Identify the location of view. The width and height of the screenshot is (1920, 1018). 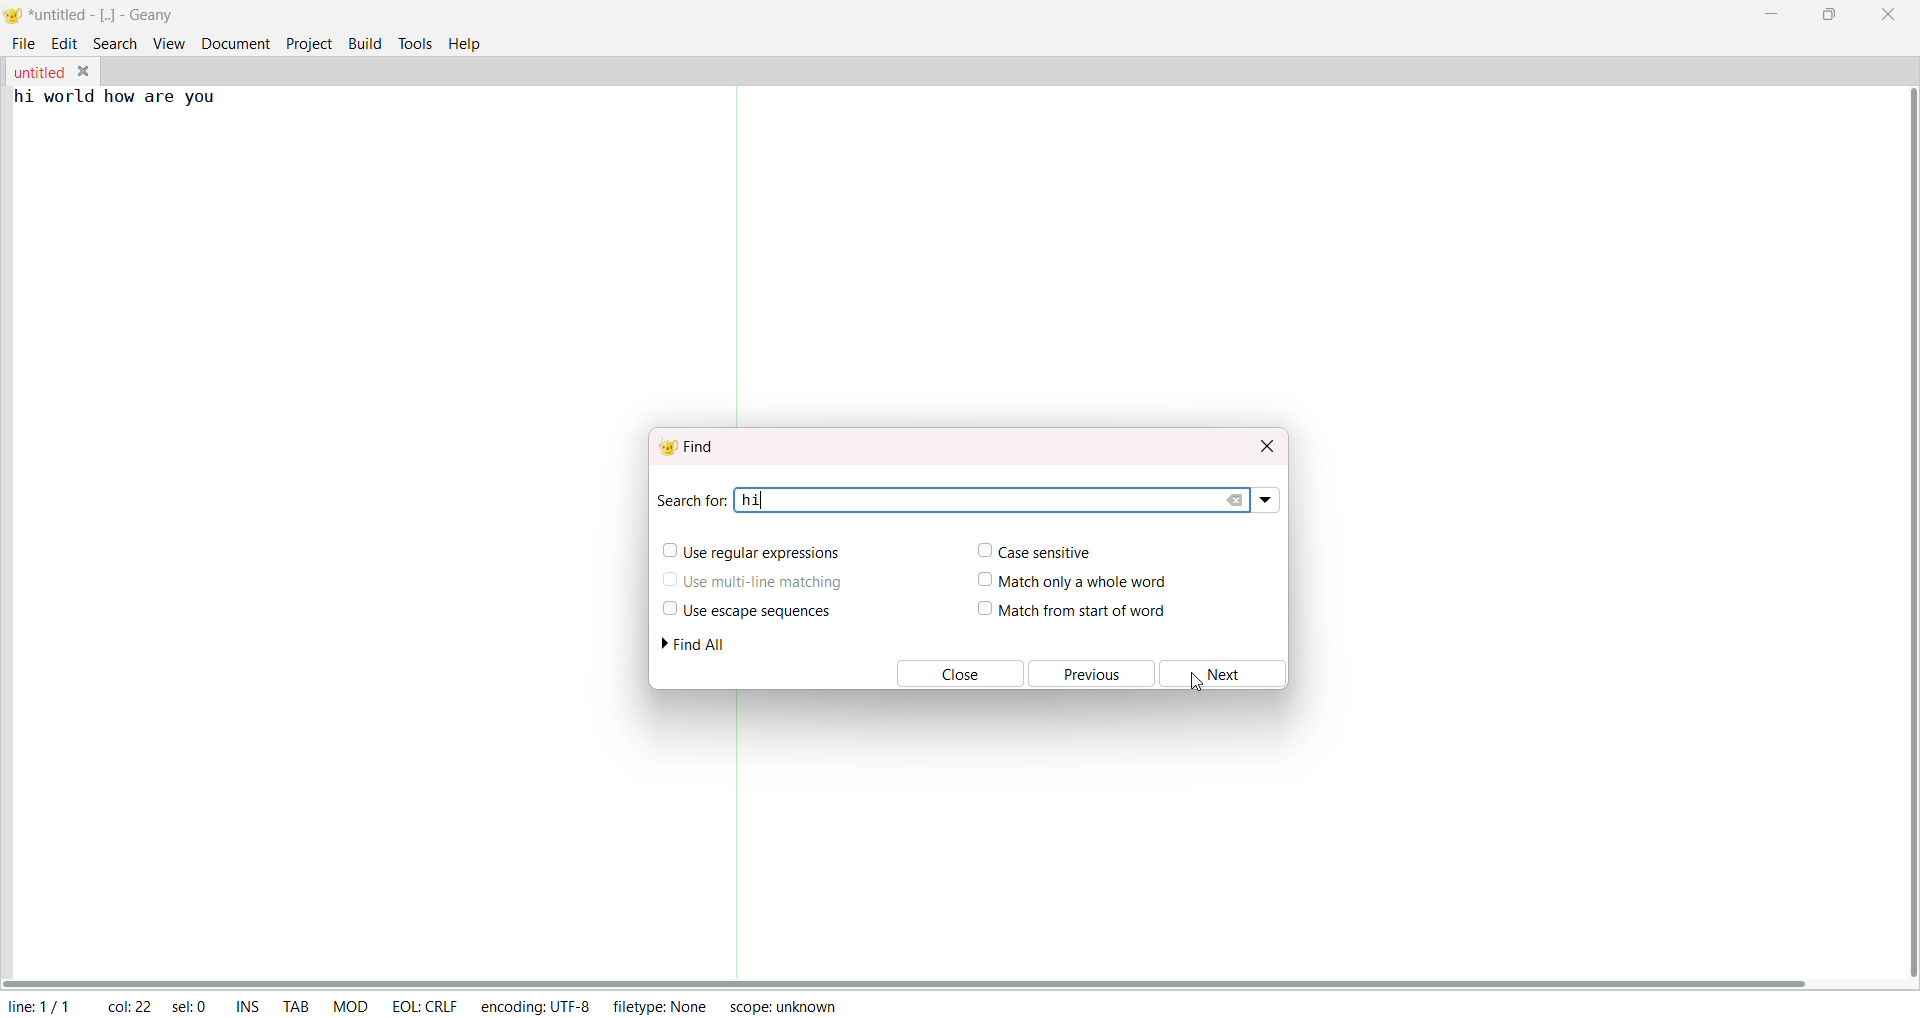
(170, 43).